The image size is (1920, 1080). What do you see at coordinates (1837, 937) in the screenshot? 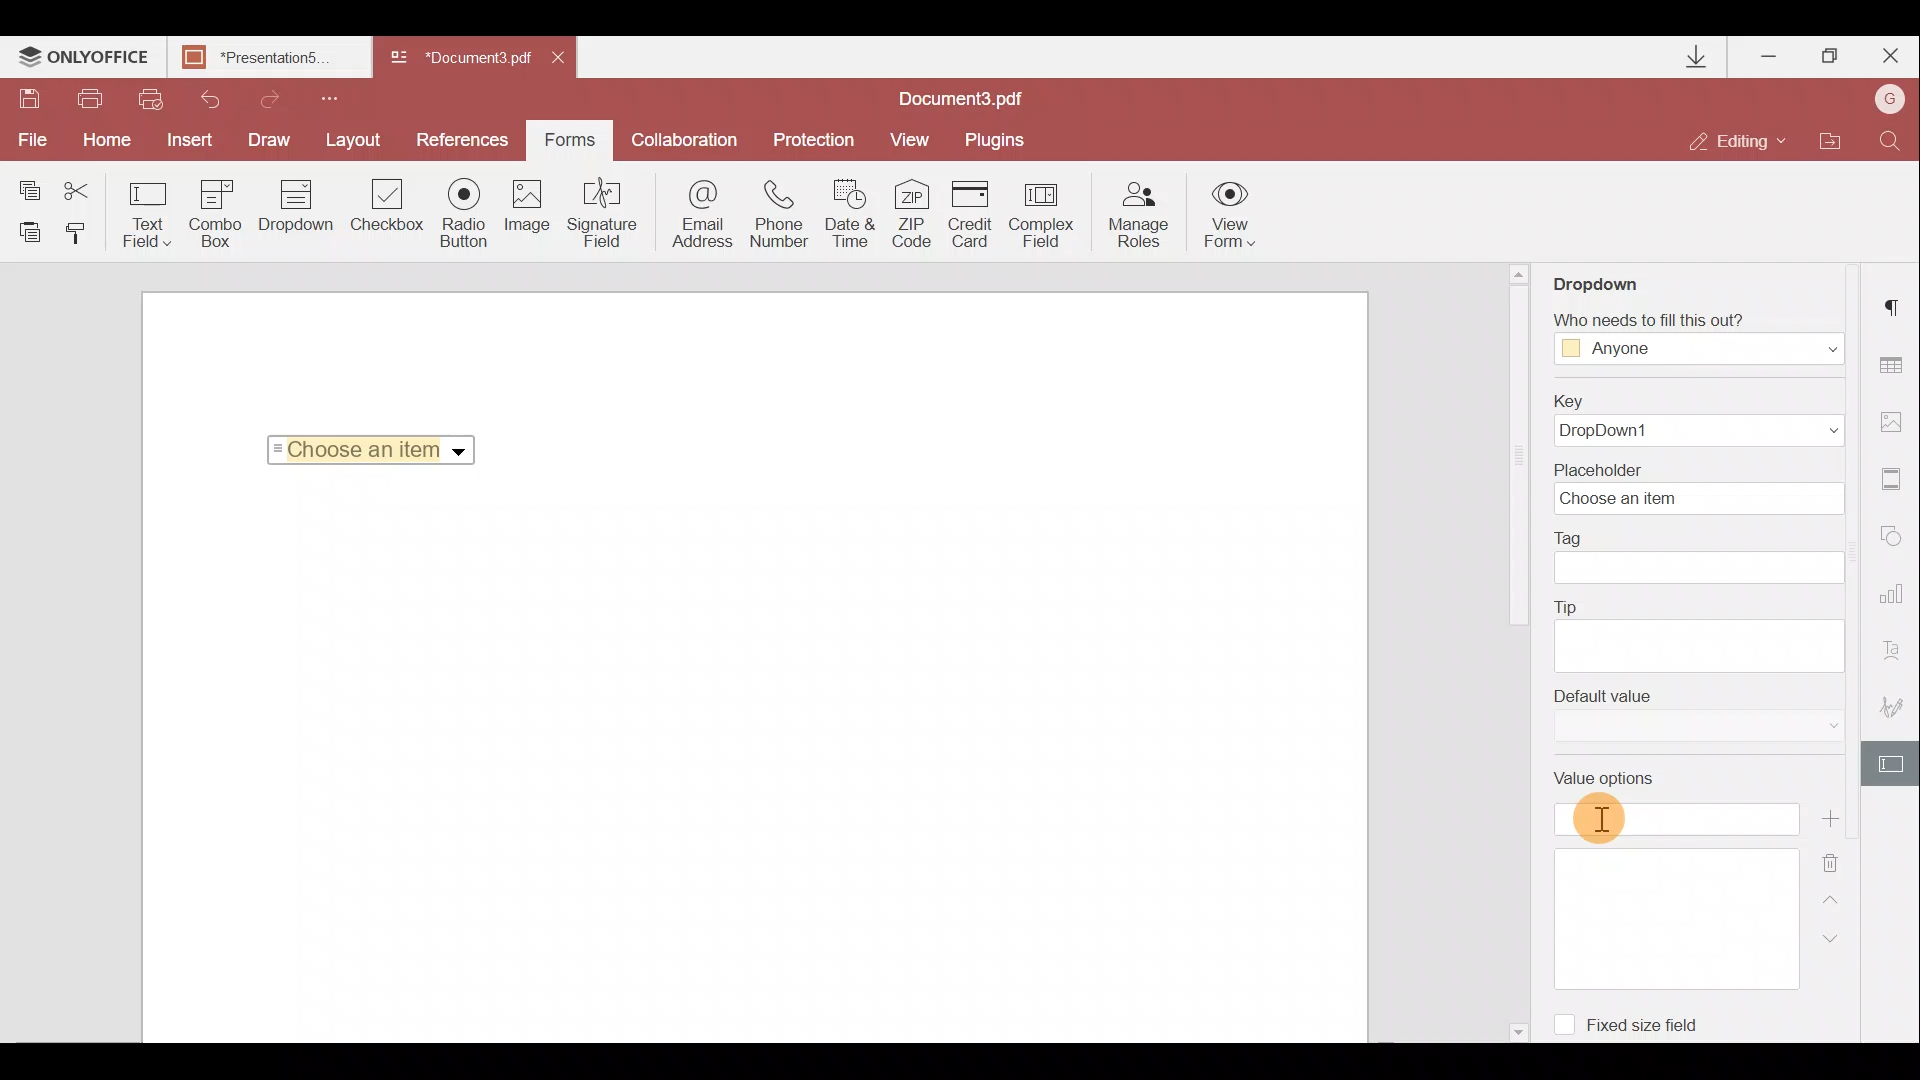
I see `Down` at bounding box center [1837, 937].